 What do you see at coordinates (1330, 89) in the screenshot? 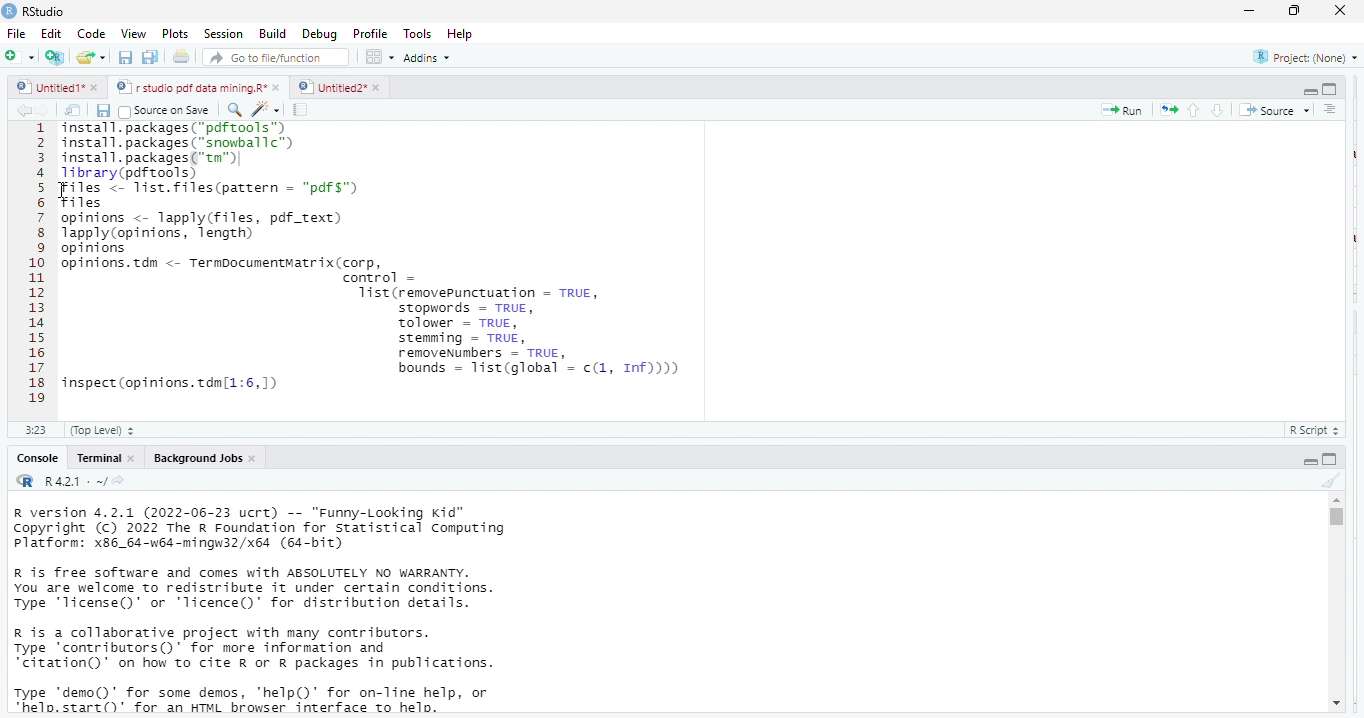
I see `hide console` at bounding box center [1330, 89].